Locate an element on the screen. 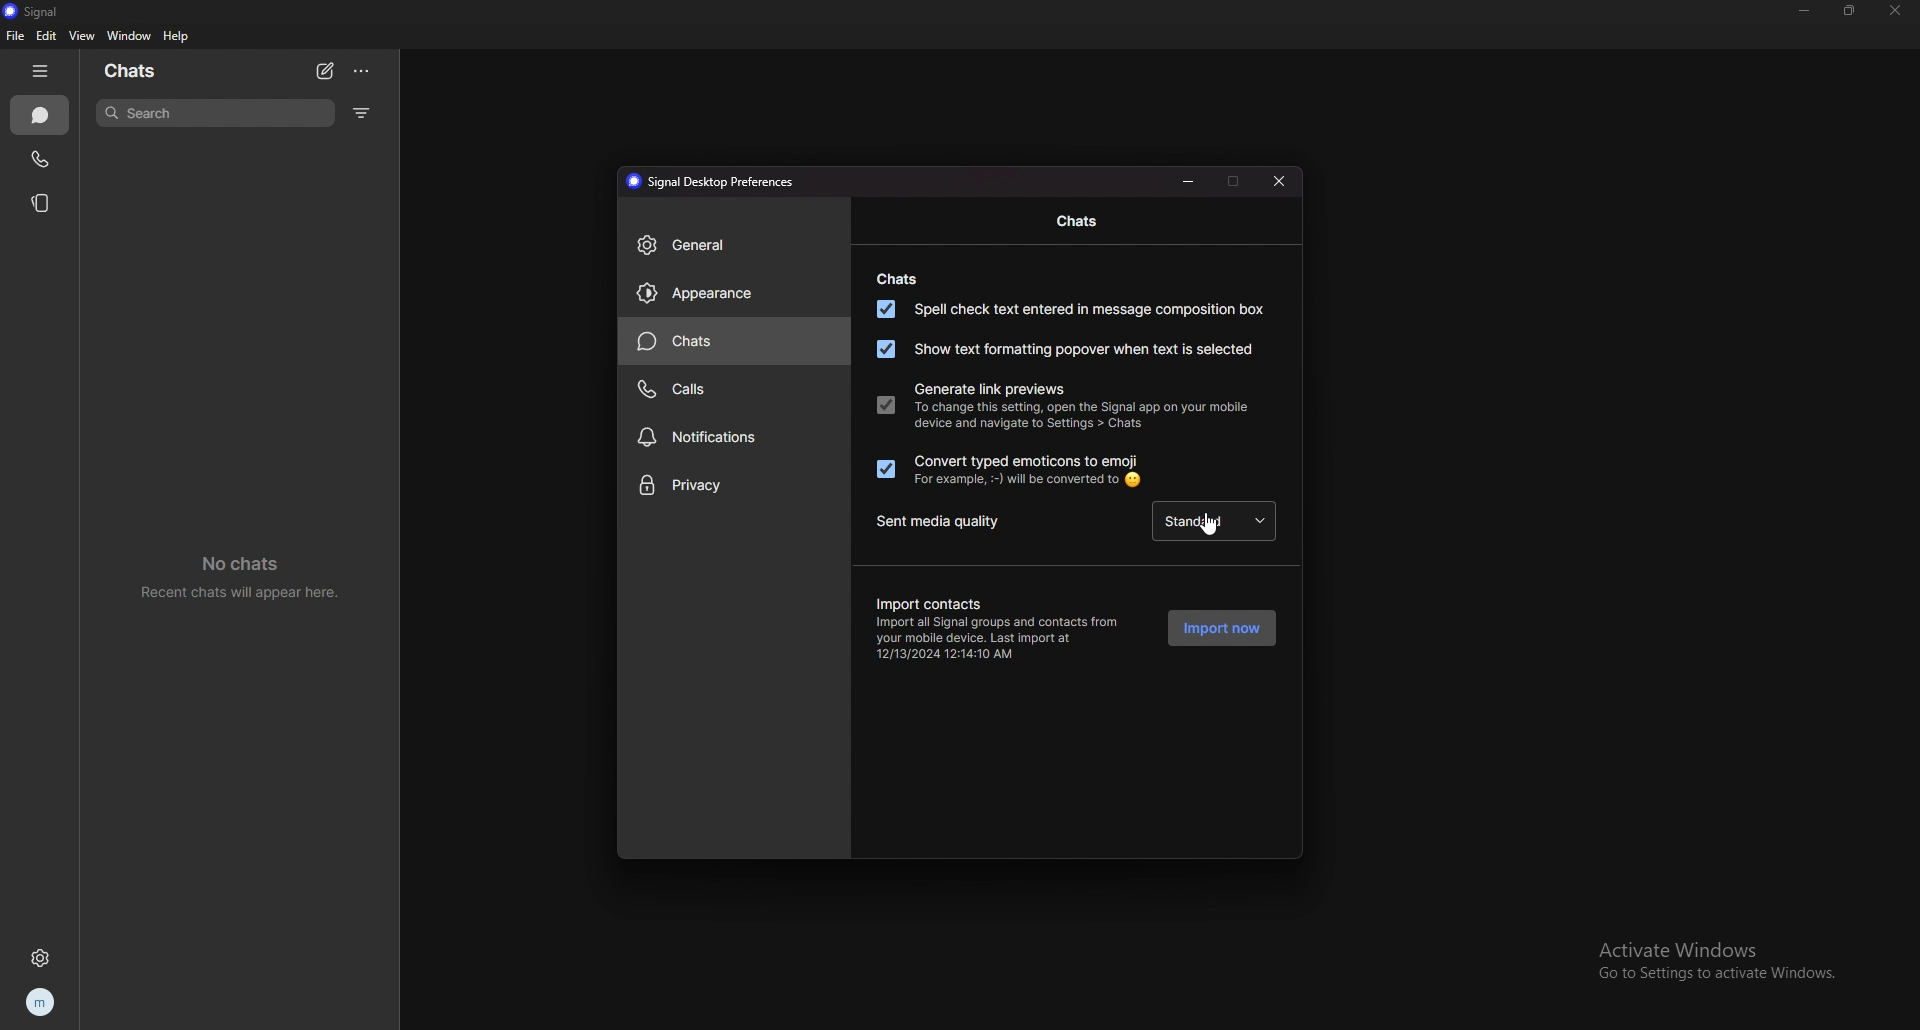 This screenshot has width=1920, height=1030. To change this setting, open the Signal app on your mobile
device and navigate to Settings > Chats is located at coordinates (1084, 422).